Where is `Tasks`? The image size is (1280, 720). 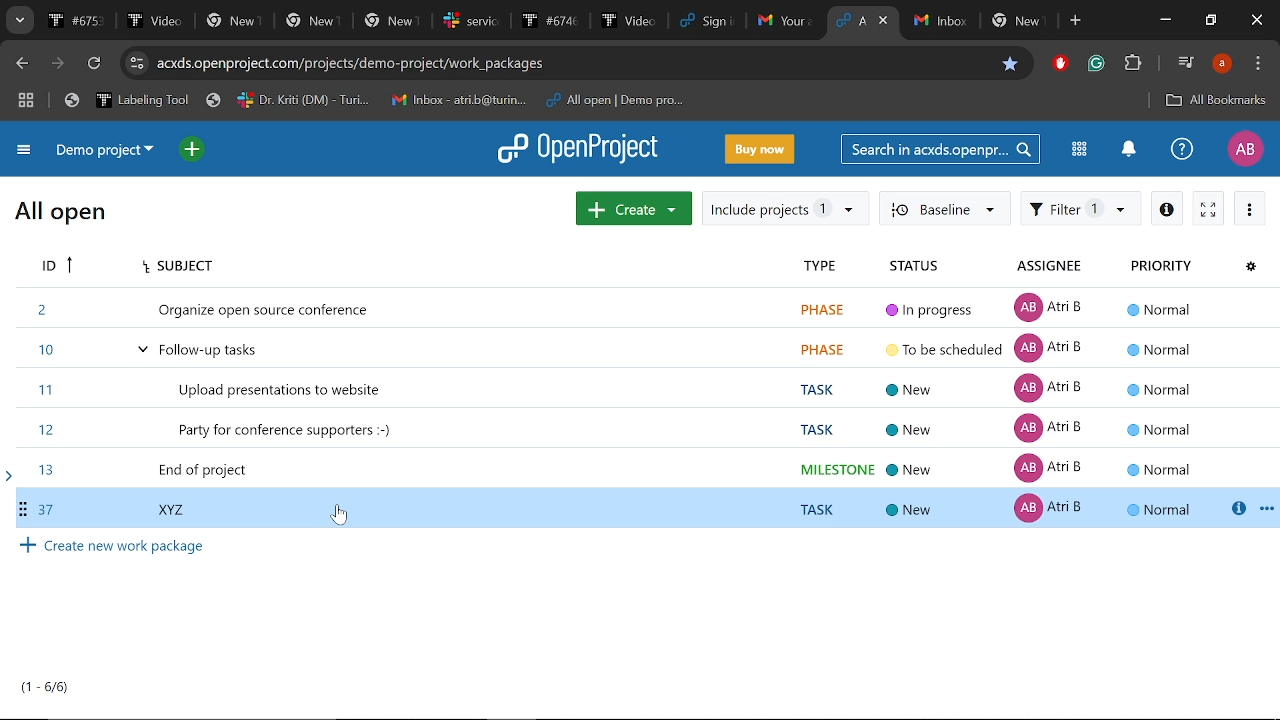 Tasks is located at coordinates (46, 687).